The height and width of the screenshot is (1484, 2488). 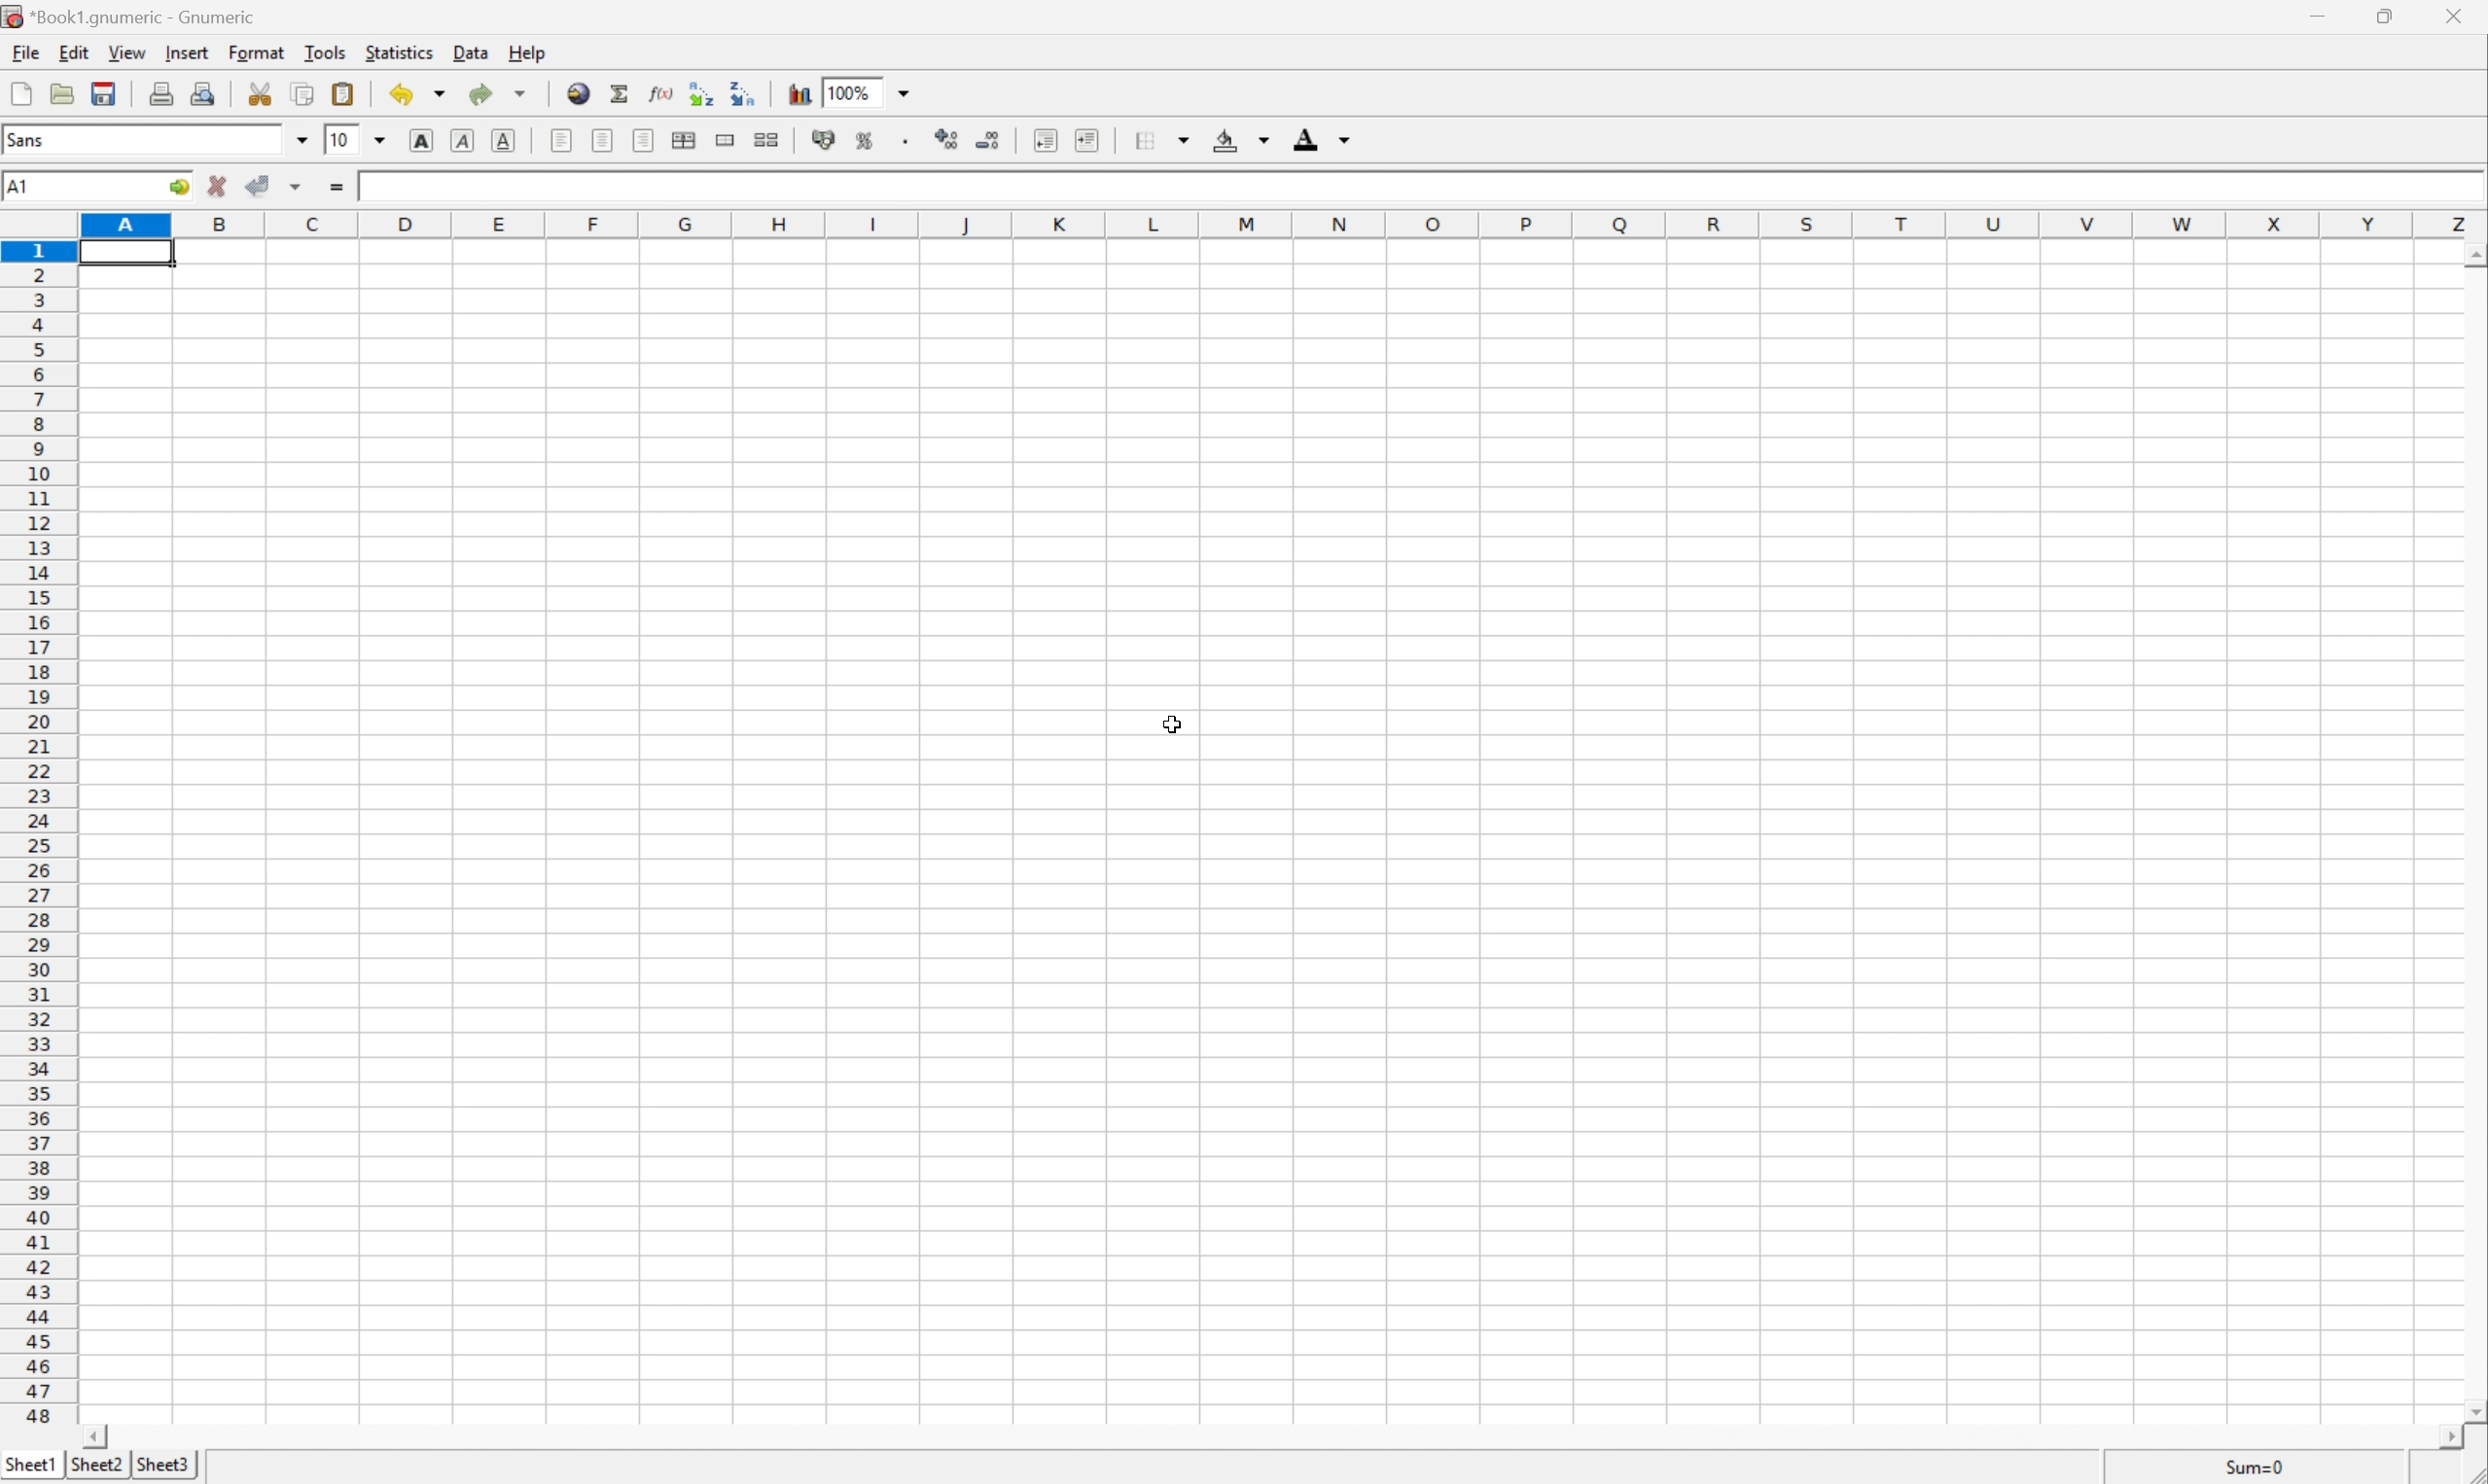 What do you see at coordinates (460, 139) in the screenshot?
I see `Italic` at bounding box center [460, 139].